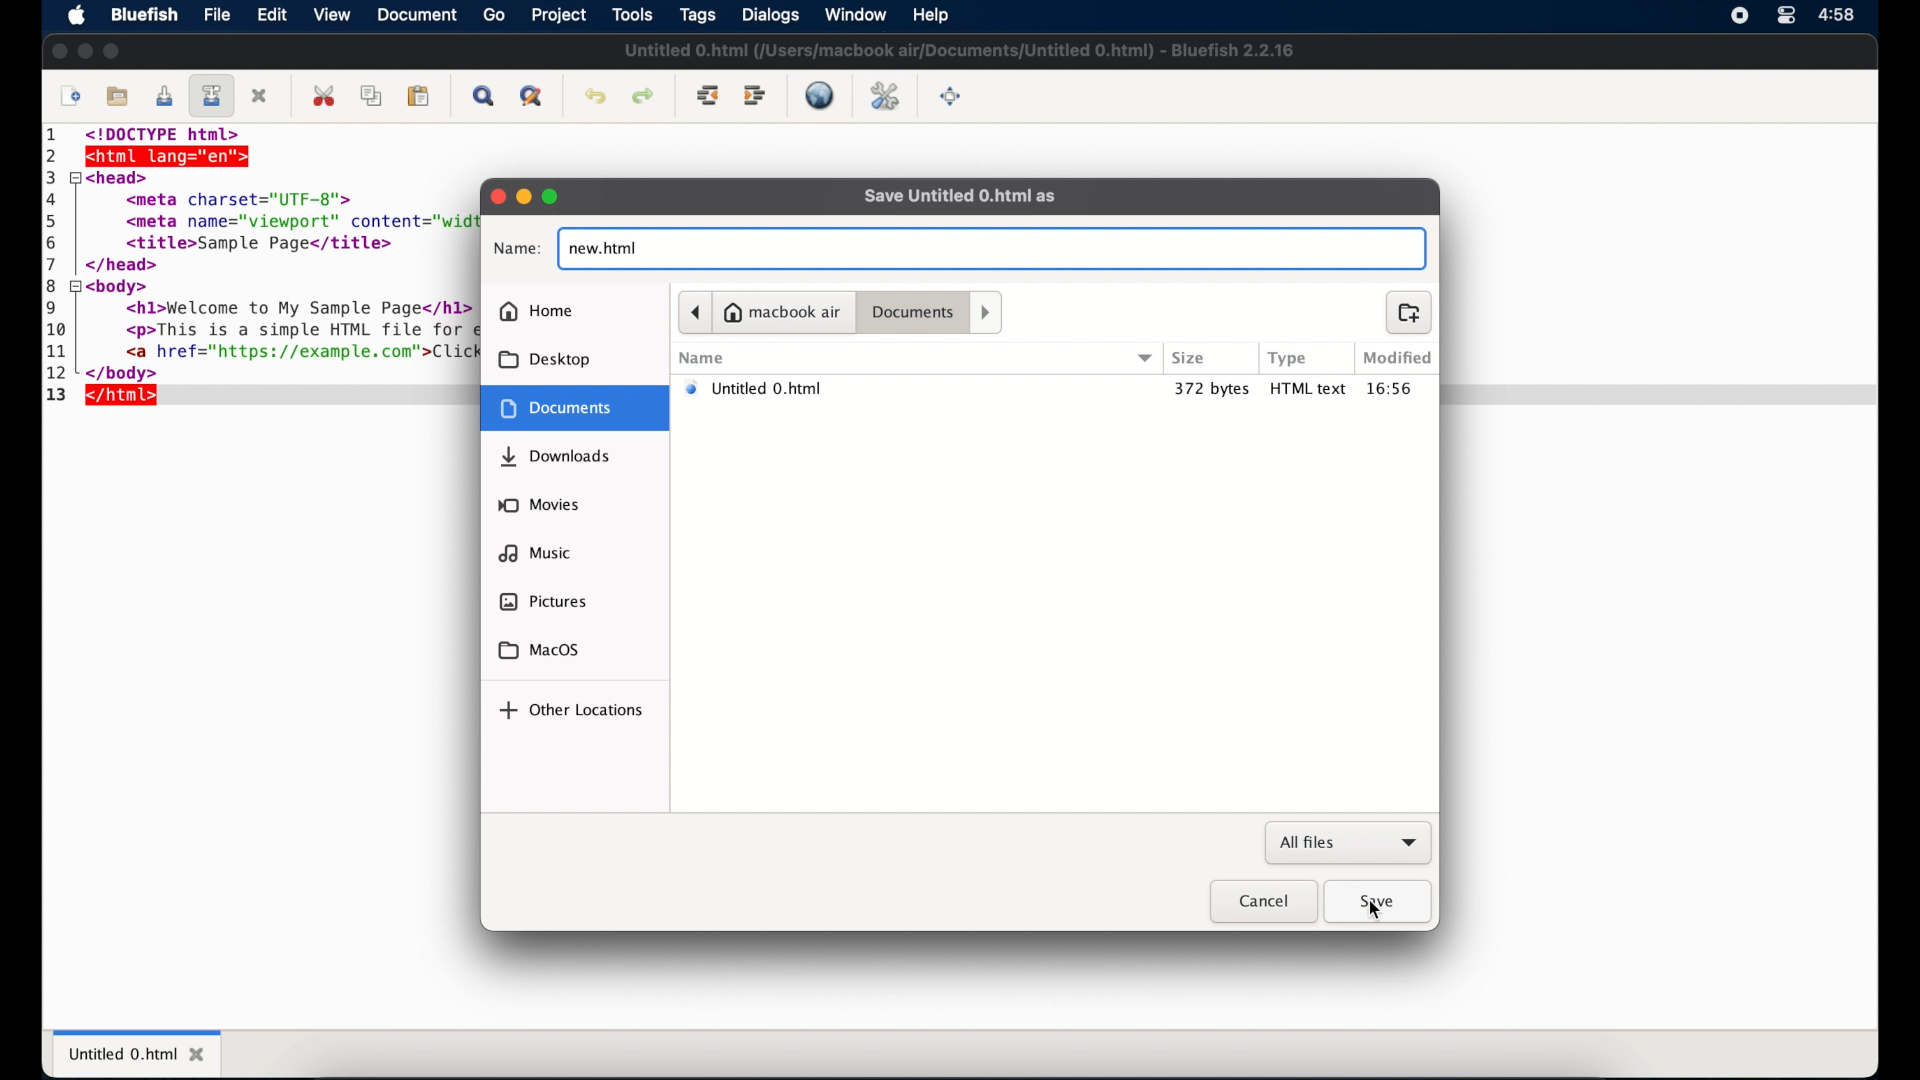 This screenshot has height=1080, width=1920. What do you see at coordinates (485, 96) in the screenshot?
I see `show find bar` at bounding box center [485, 96].